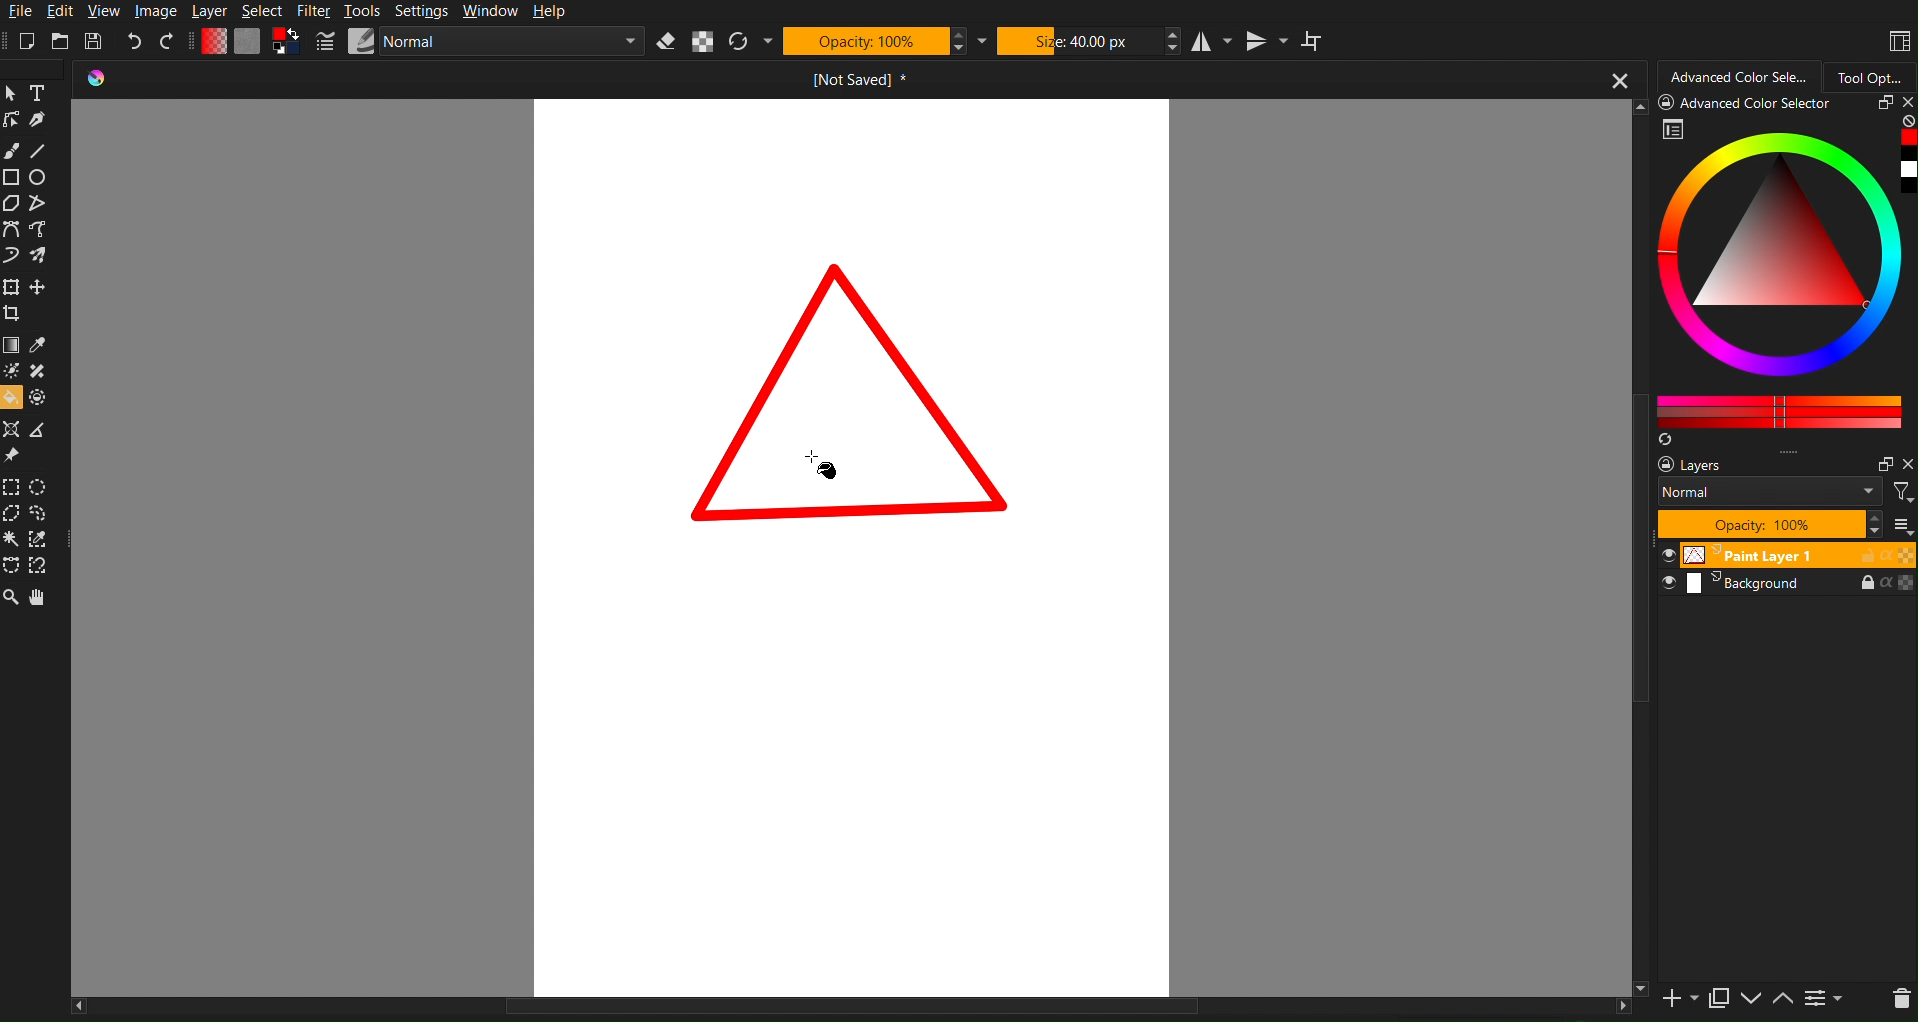 The image size is (1918, 1022). What do you see at coordinates (1771, 492) in the screenshot?
I see `blend mode` at bounding box center [1771, 492].